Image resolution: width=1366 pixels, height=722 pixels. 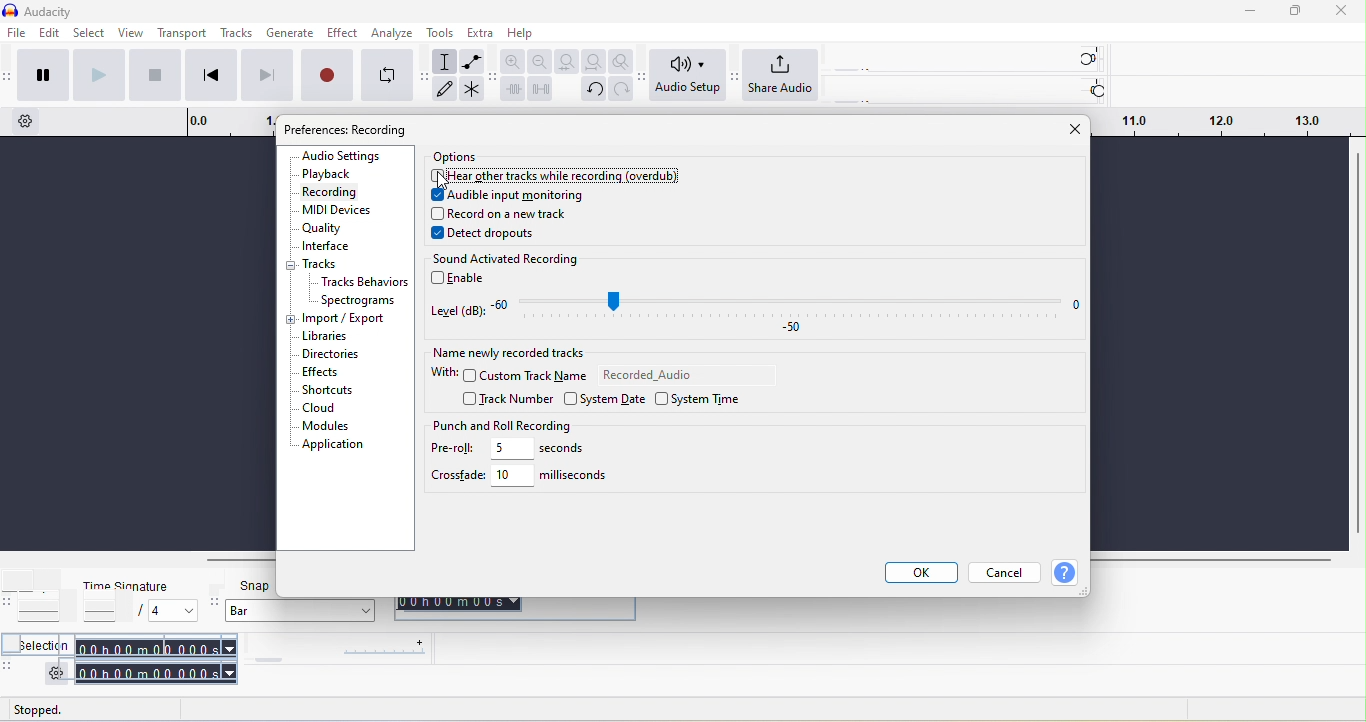 What do you see at coordinates (62, 711) in the screenshot?
I see `stopped` at bounding box center [62, 711].